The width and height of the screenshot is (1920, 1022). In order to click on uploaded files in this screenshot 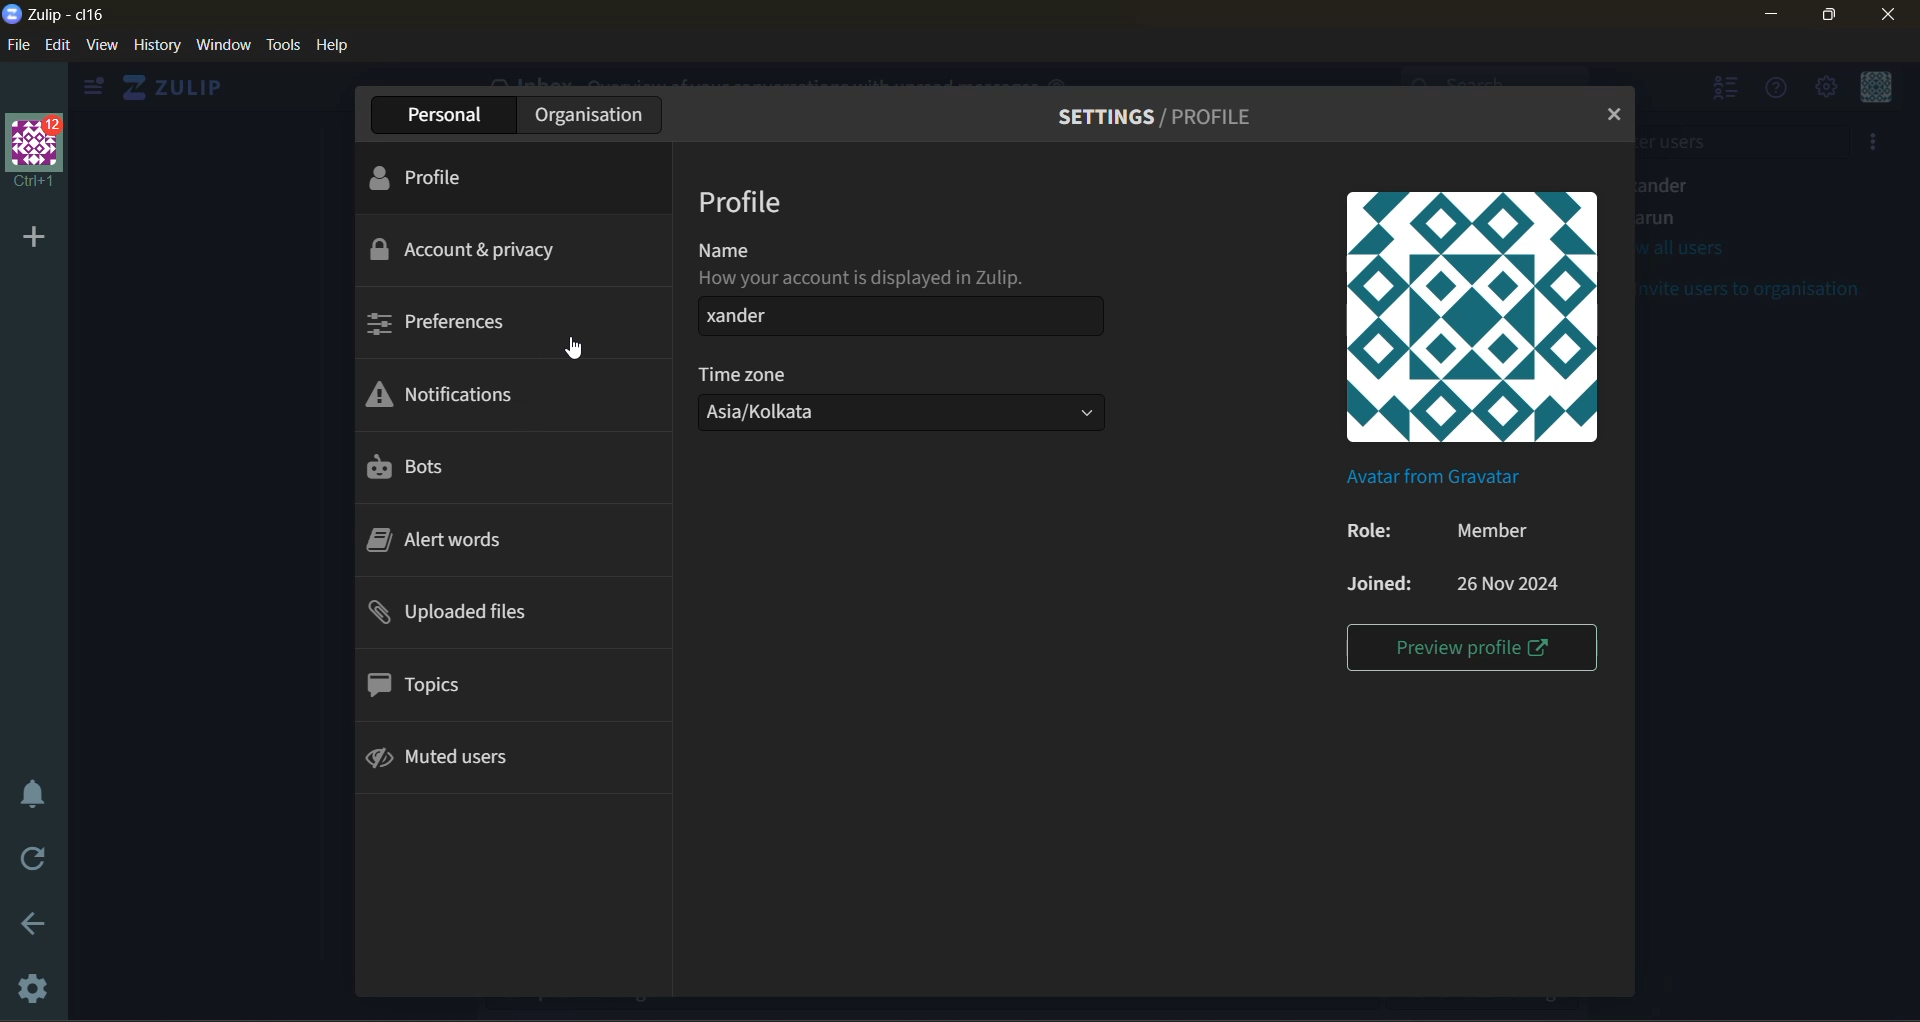, I will do `click(472, 615)`.